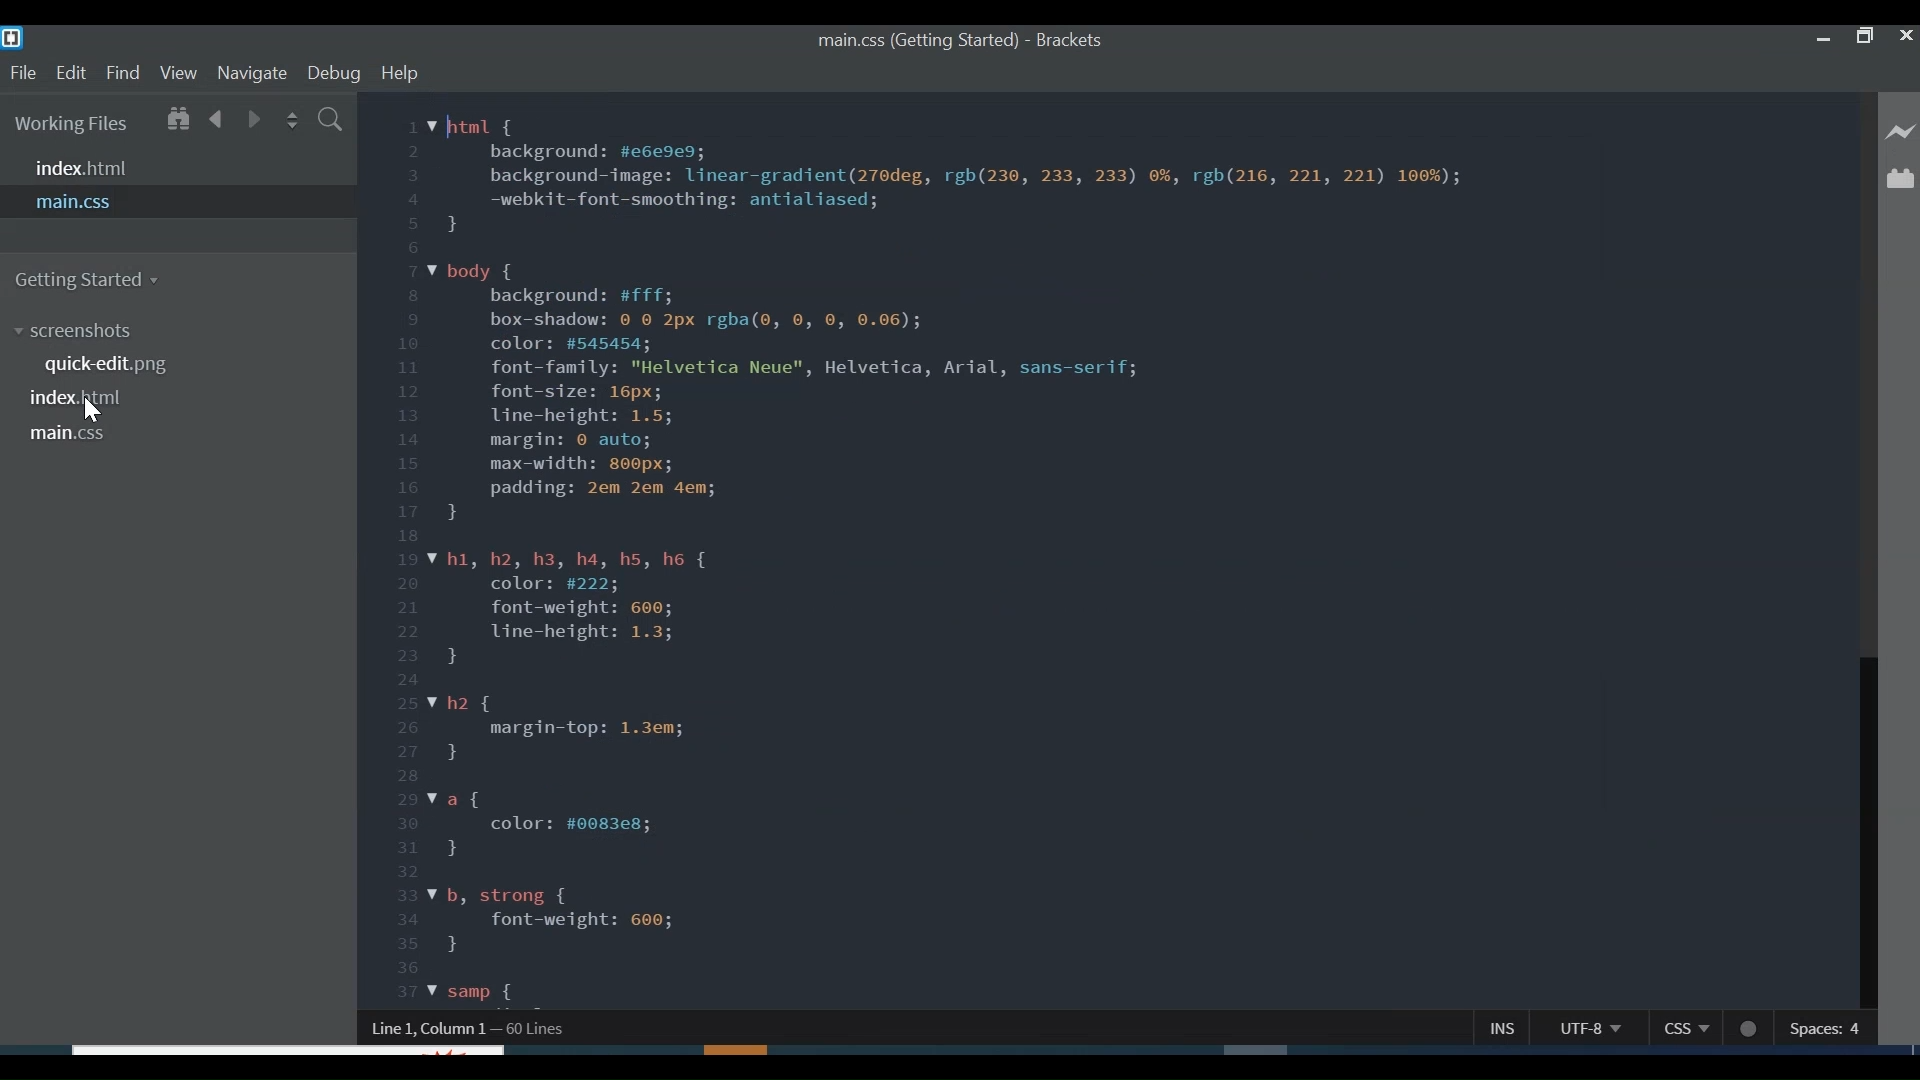 This screenshot has width=1920, height=1080. I want to click on Restore, so click(1864, 37).